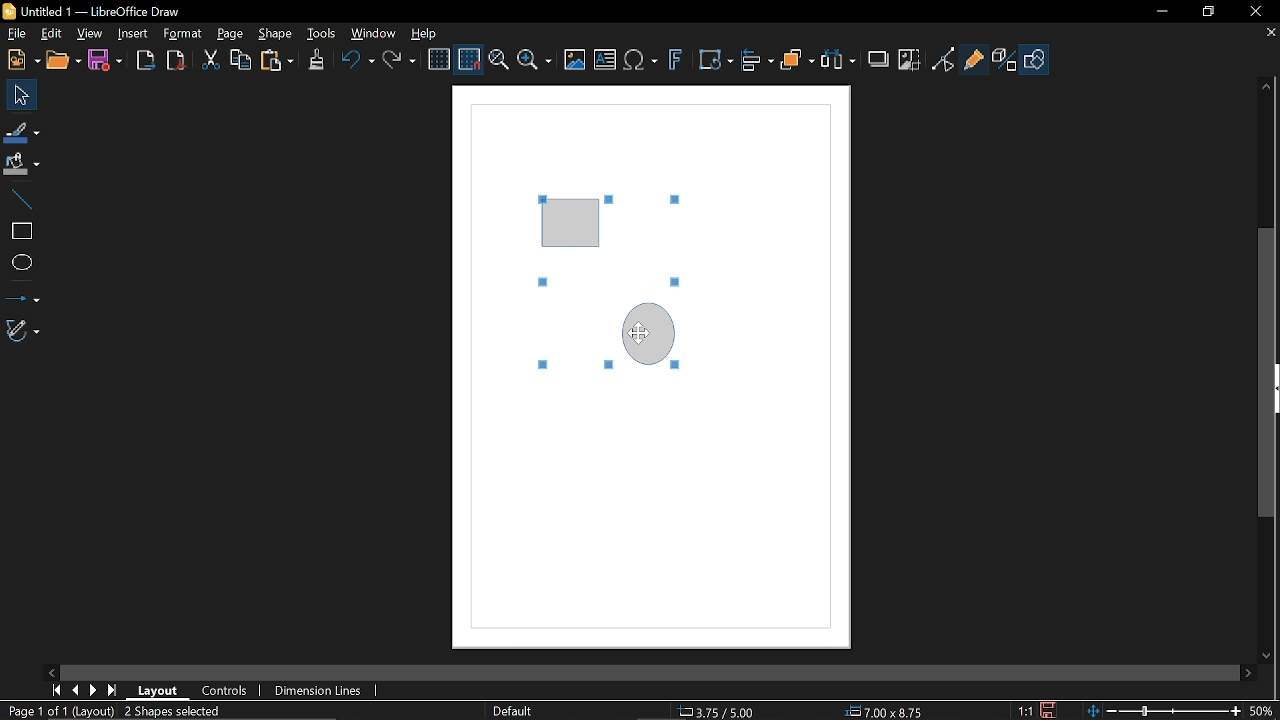 The width and height of the screenshot is (1280, 720). Describe the element at coordinates (22, 59) in the screenshot. I see `New` at that location.